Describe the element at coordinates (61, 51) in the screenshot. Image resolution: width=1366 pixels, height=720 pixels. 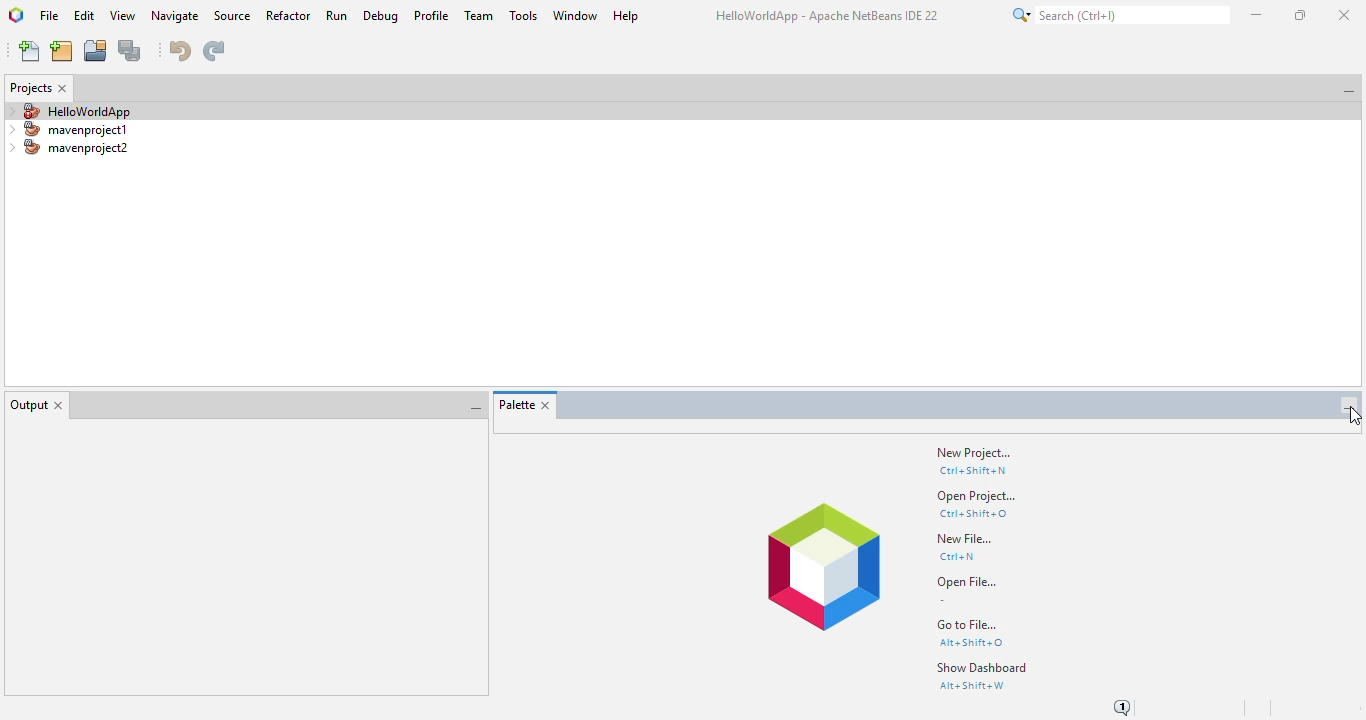
I see `new project` at that location.